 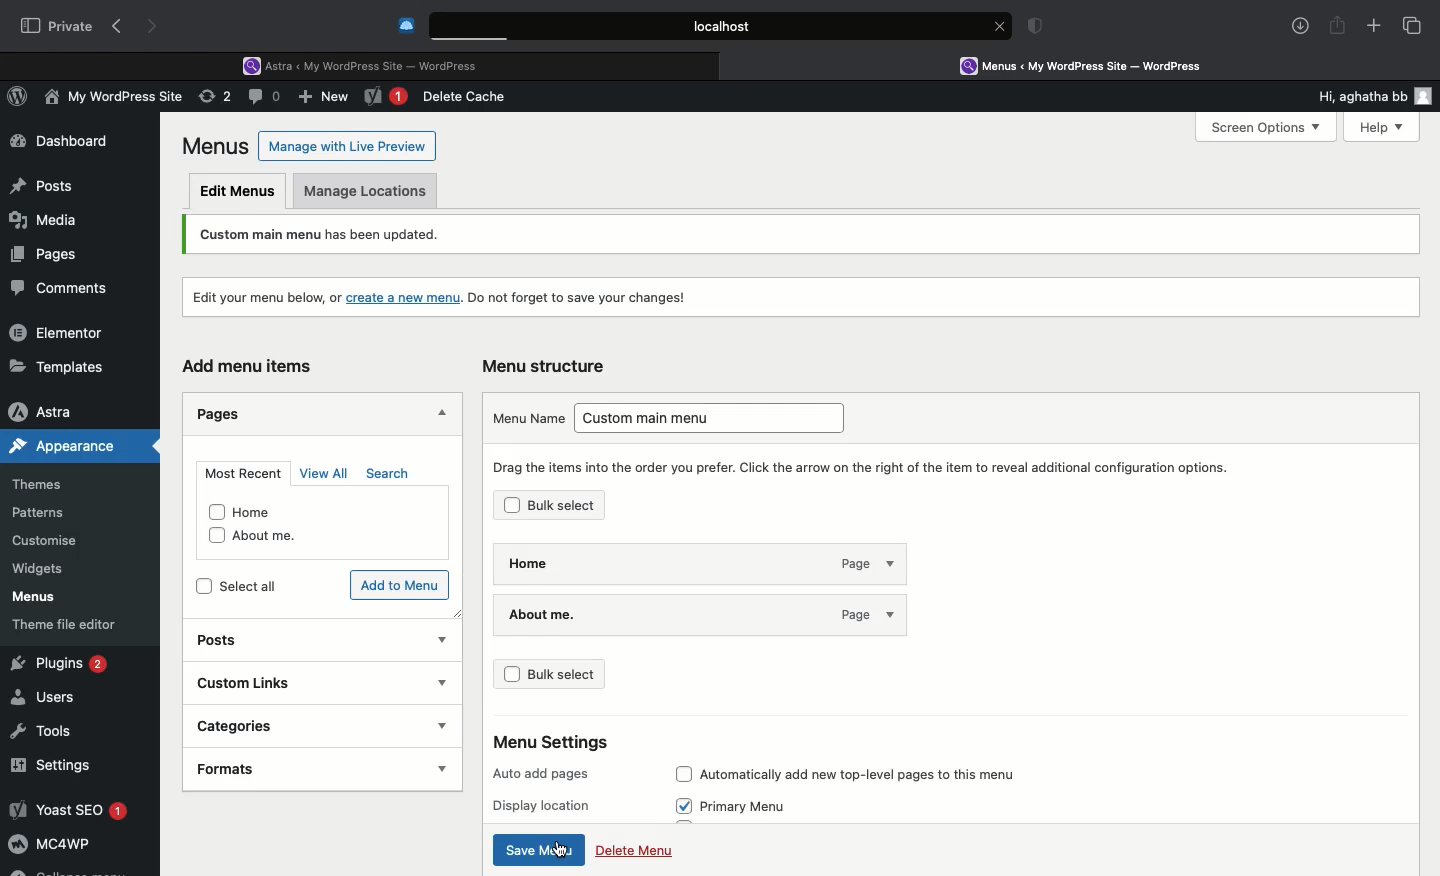 What do you see at coordinates (468, 97) in the screenshot?
I see `Delete cache` at bounding box center [468, 97].